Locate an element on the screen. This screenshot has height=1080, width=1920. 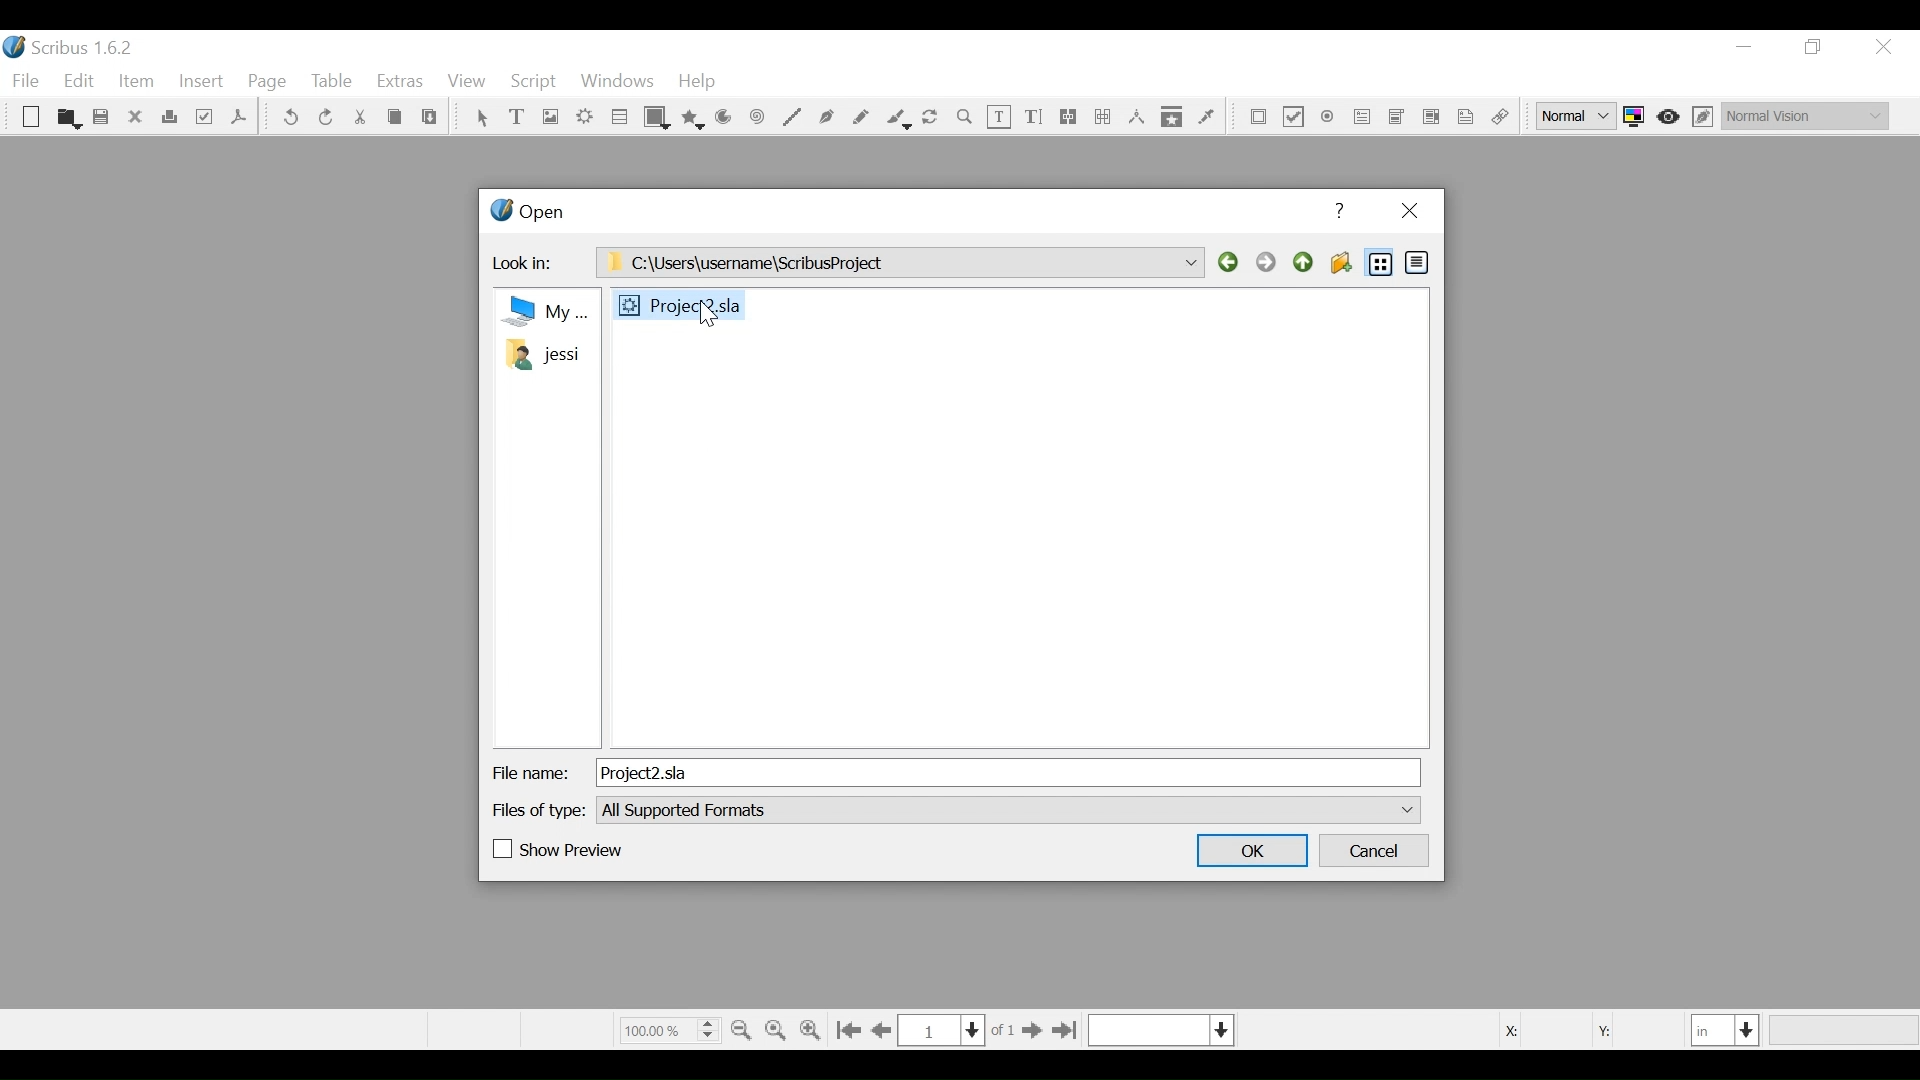
Zoom out is located at coordinates (743, 1028).